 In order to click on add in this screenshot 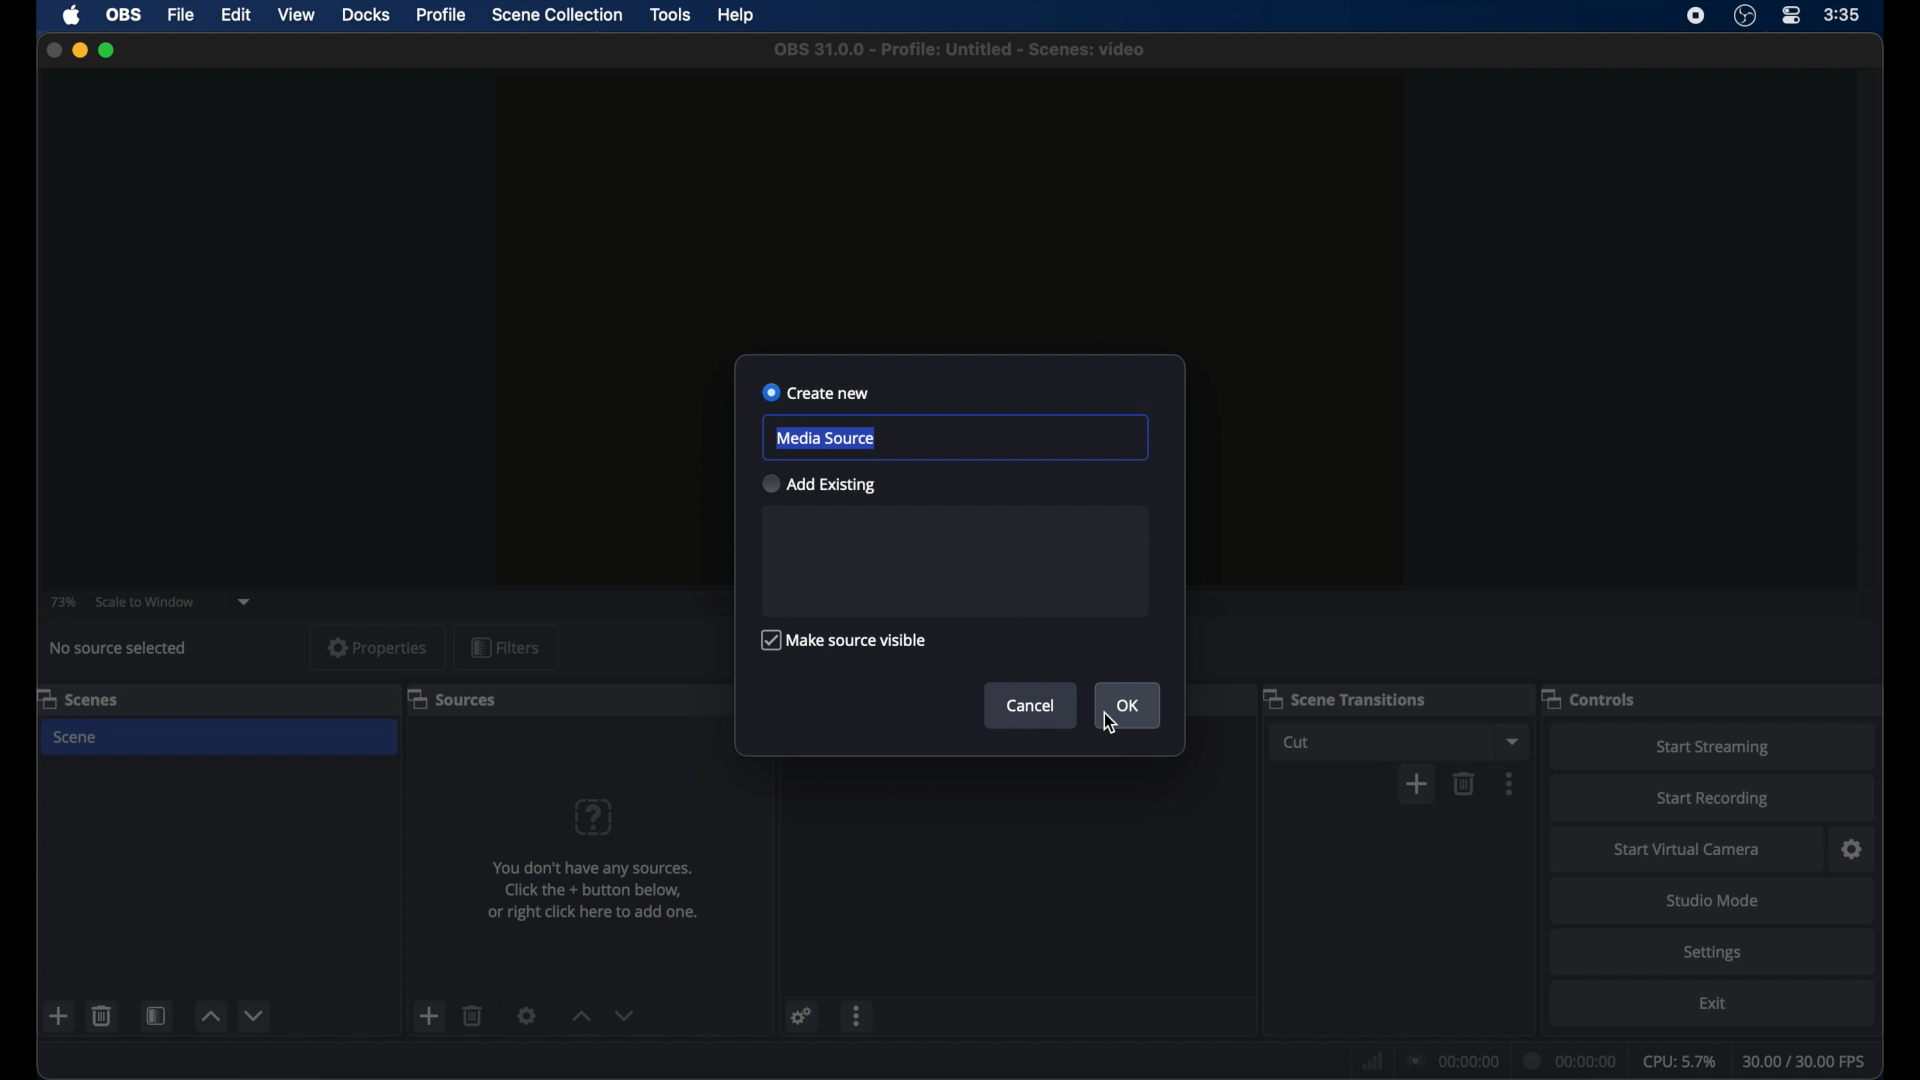, I will do `click(59, 1015)`.